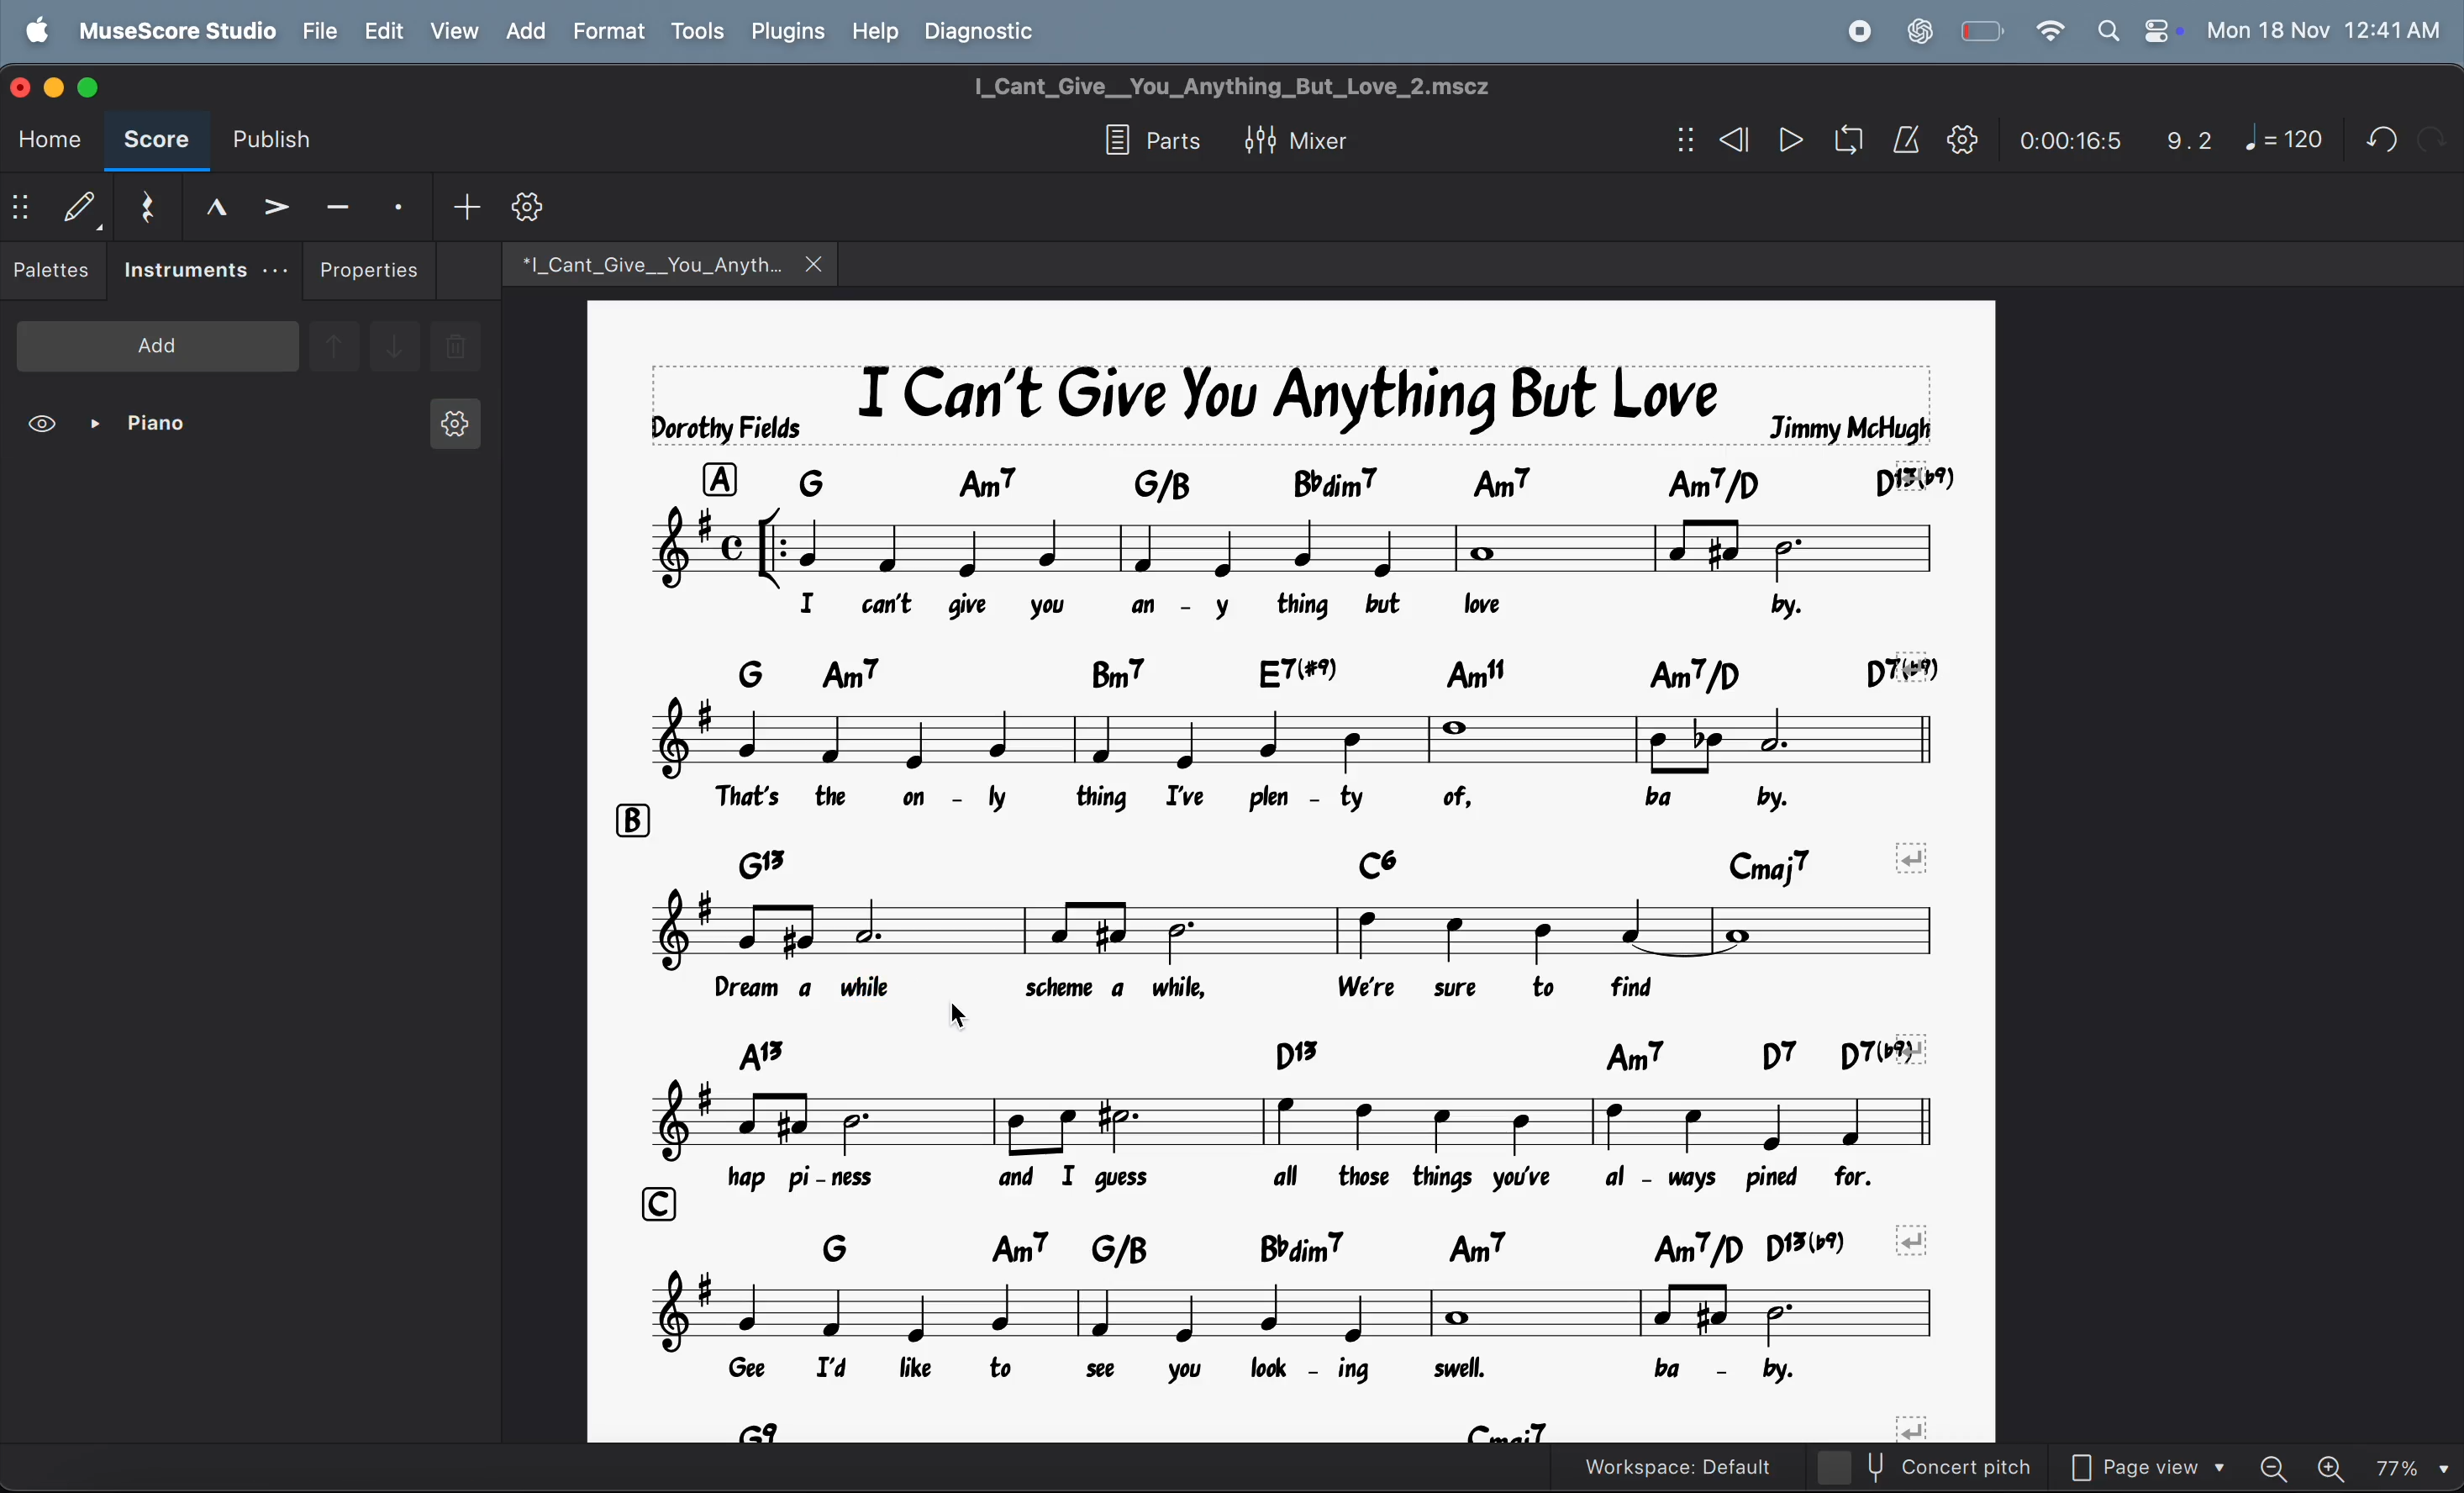 The image size is (2464, 1493). I want to click on instruments, so click(199, 270).